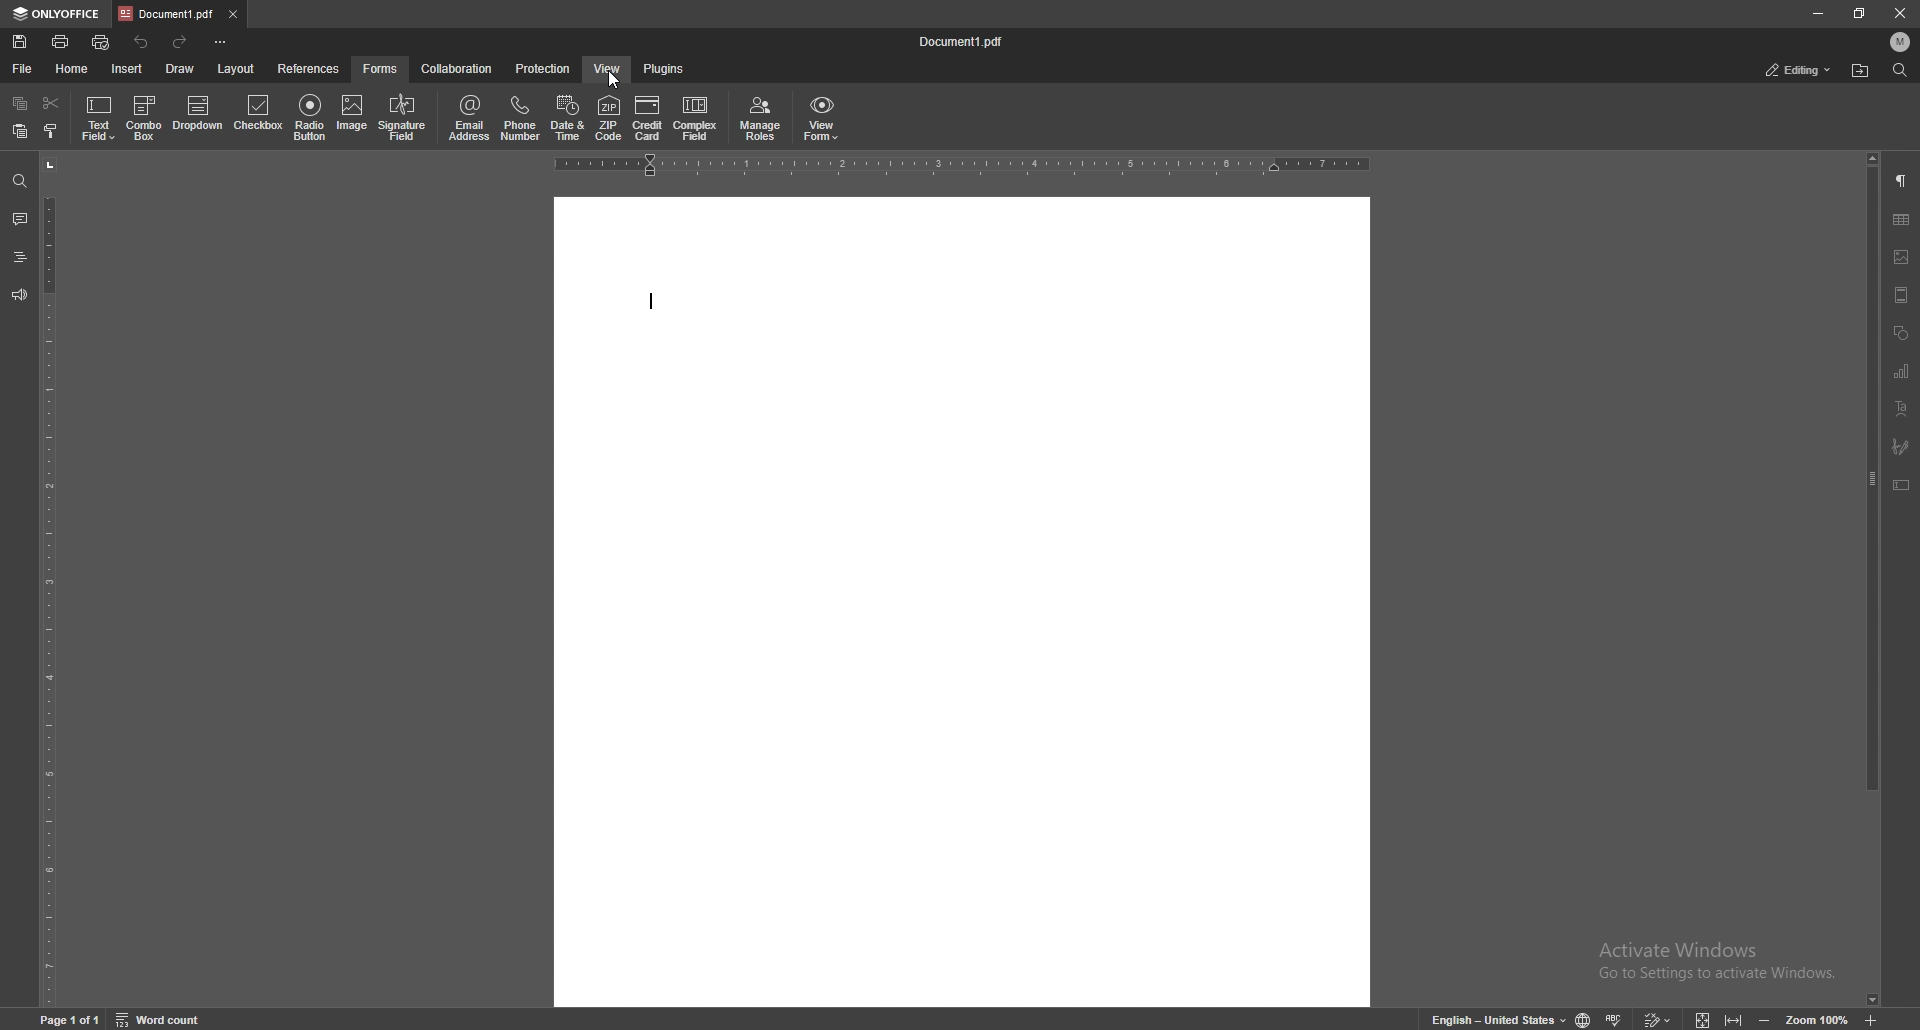  Describe the element at coordinates (1901, 371) in the screenshot. I see `chart` at that location.